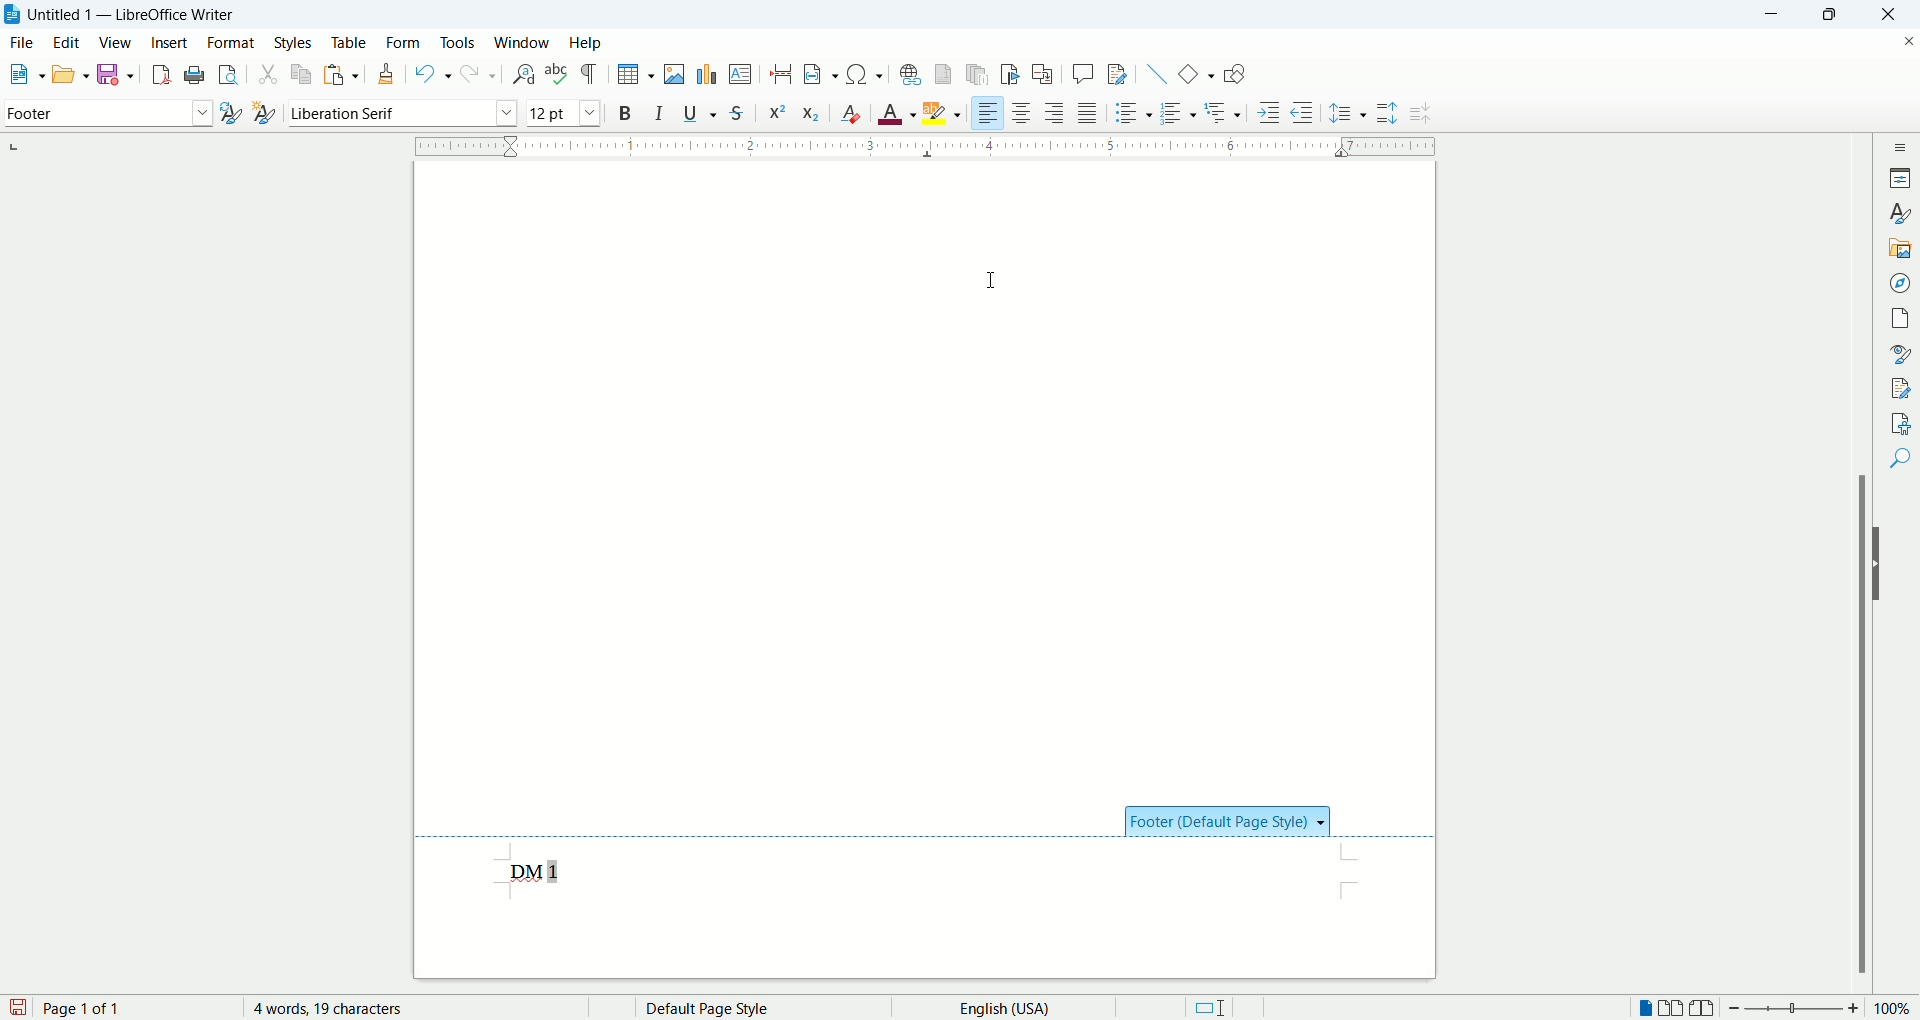  What do you see at coordinates (118, 73) in the screenshot?
I see `save` at bounding box center [118, 73].